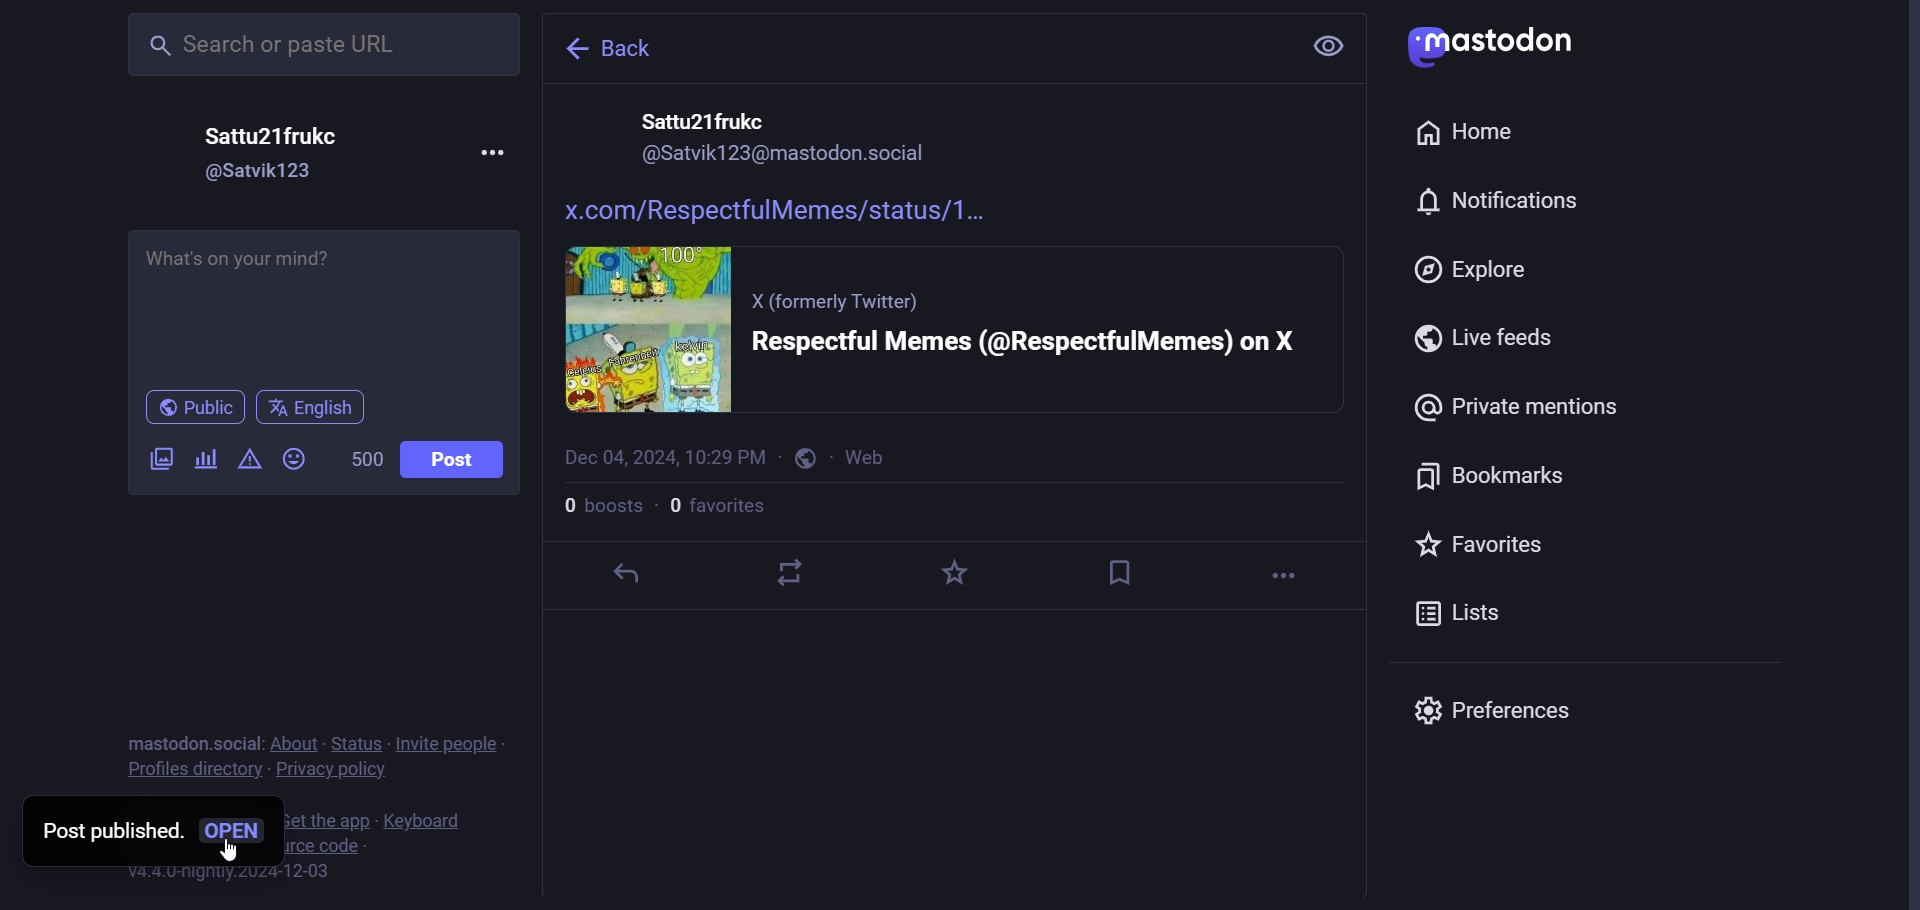  I want to click on explore, so click(1465, 272).